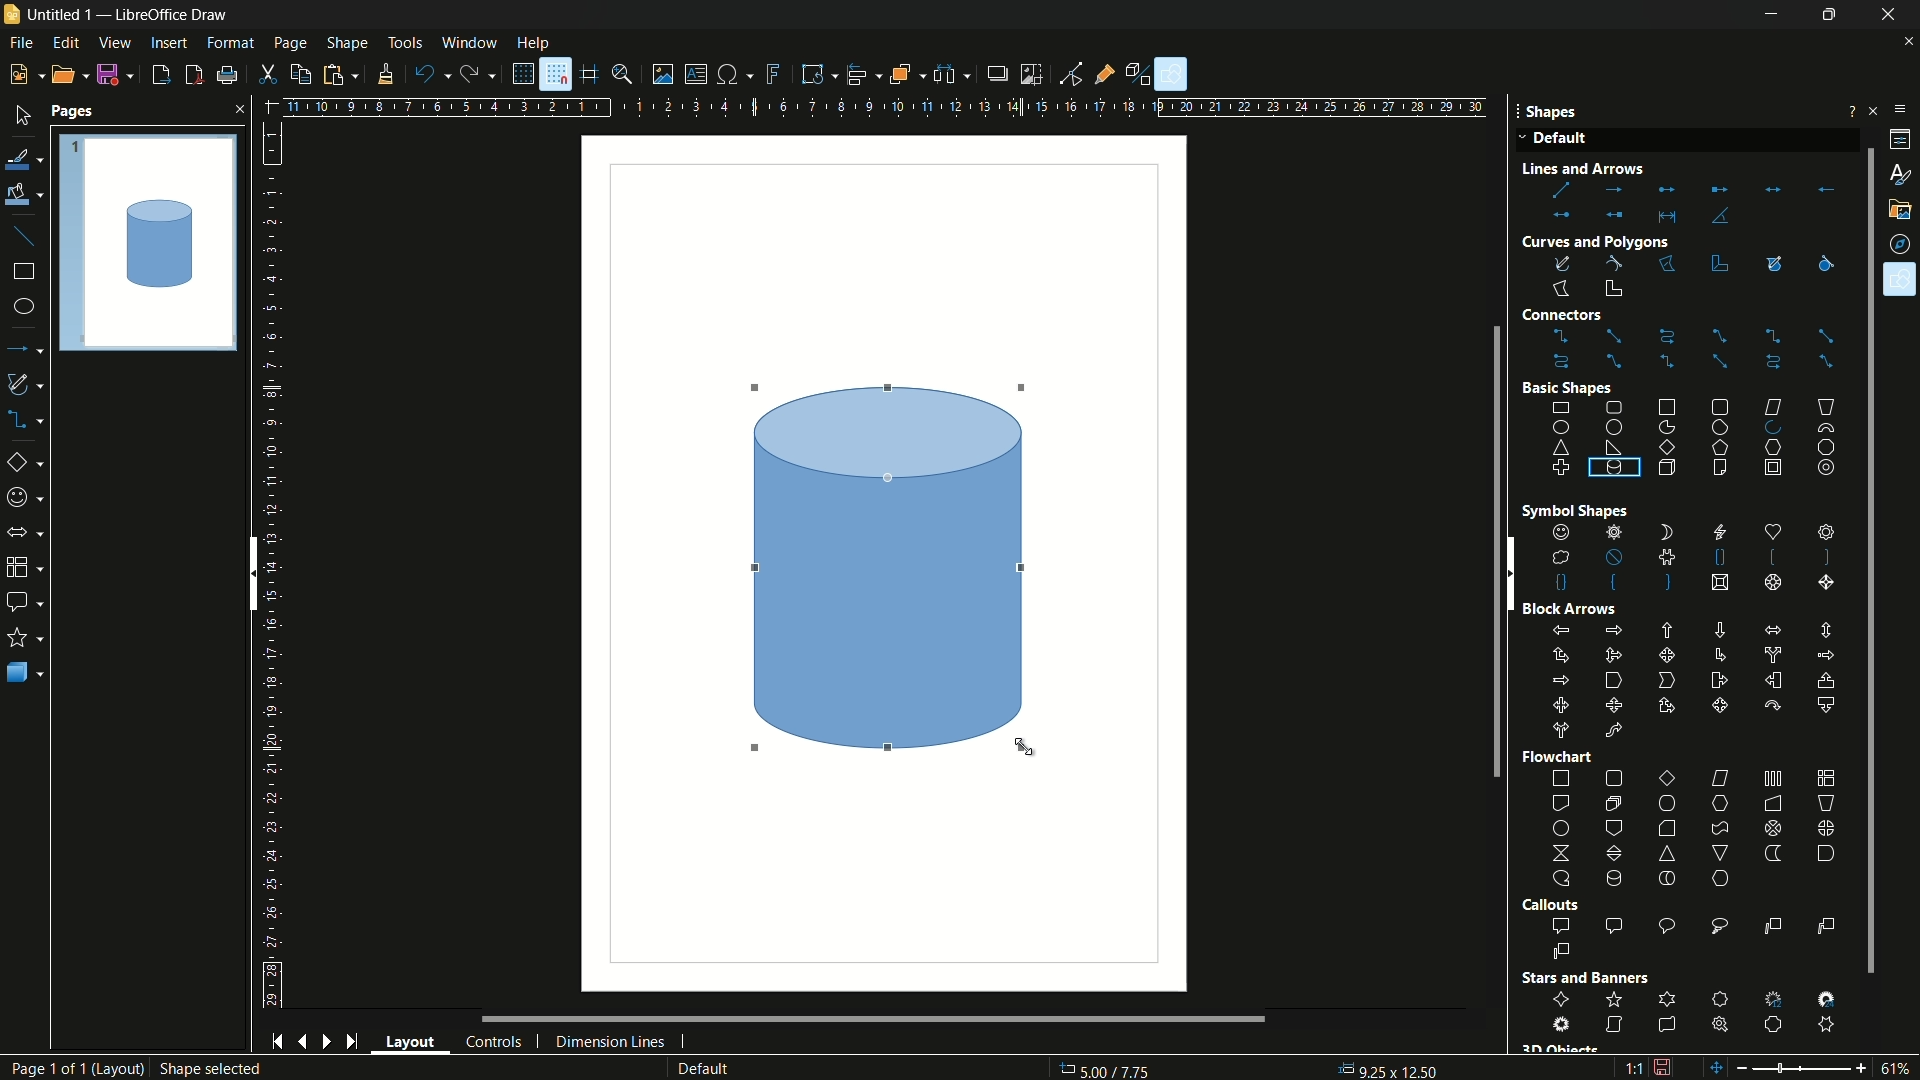  What do you see at coordinates (292, 43) in the screenshot?
I see `page menu` at bounding box center [292, 43].